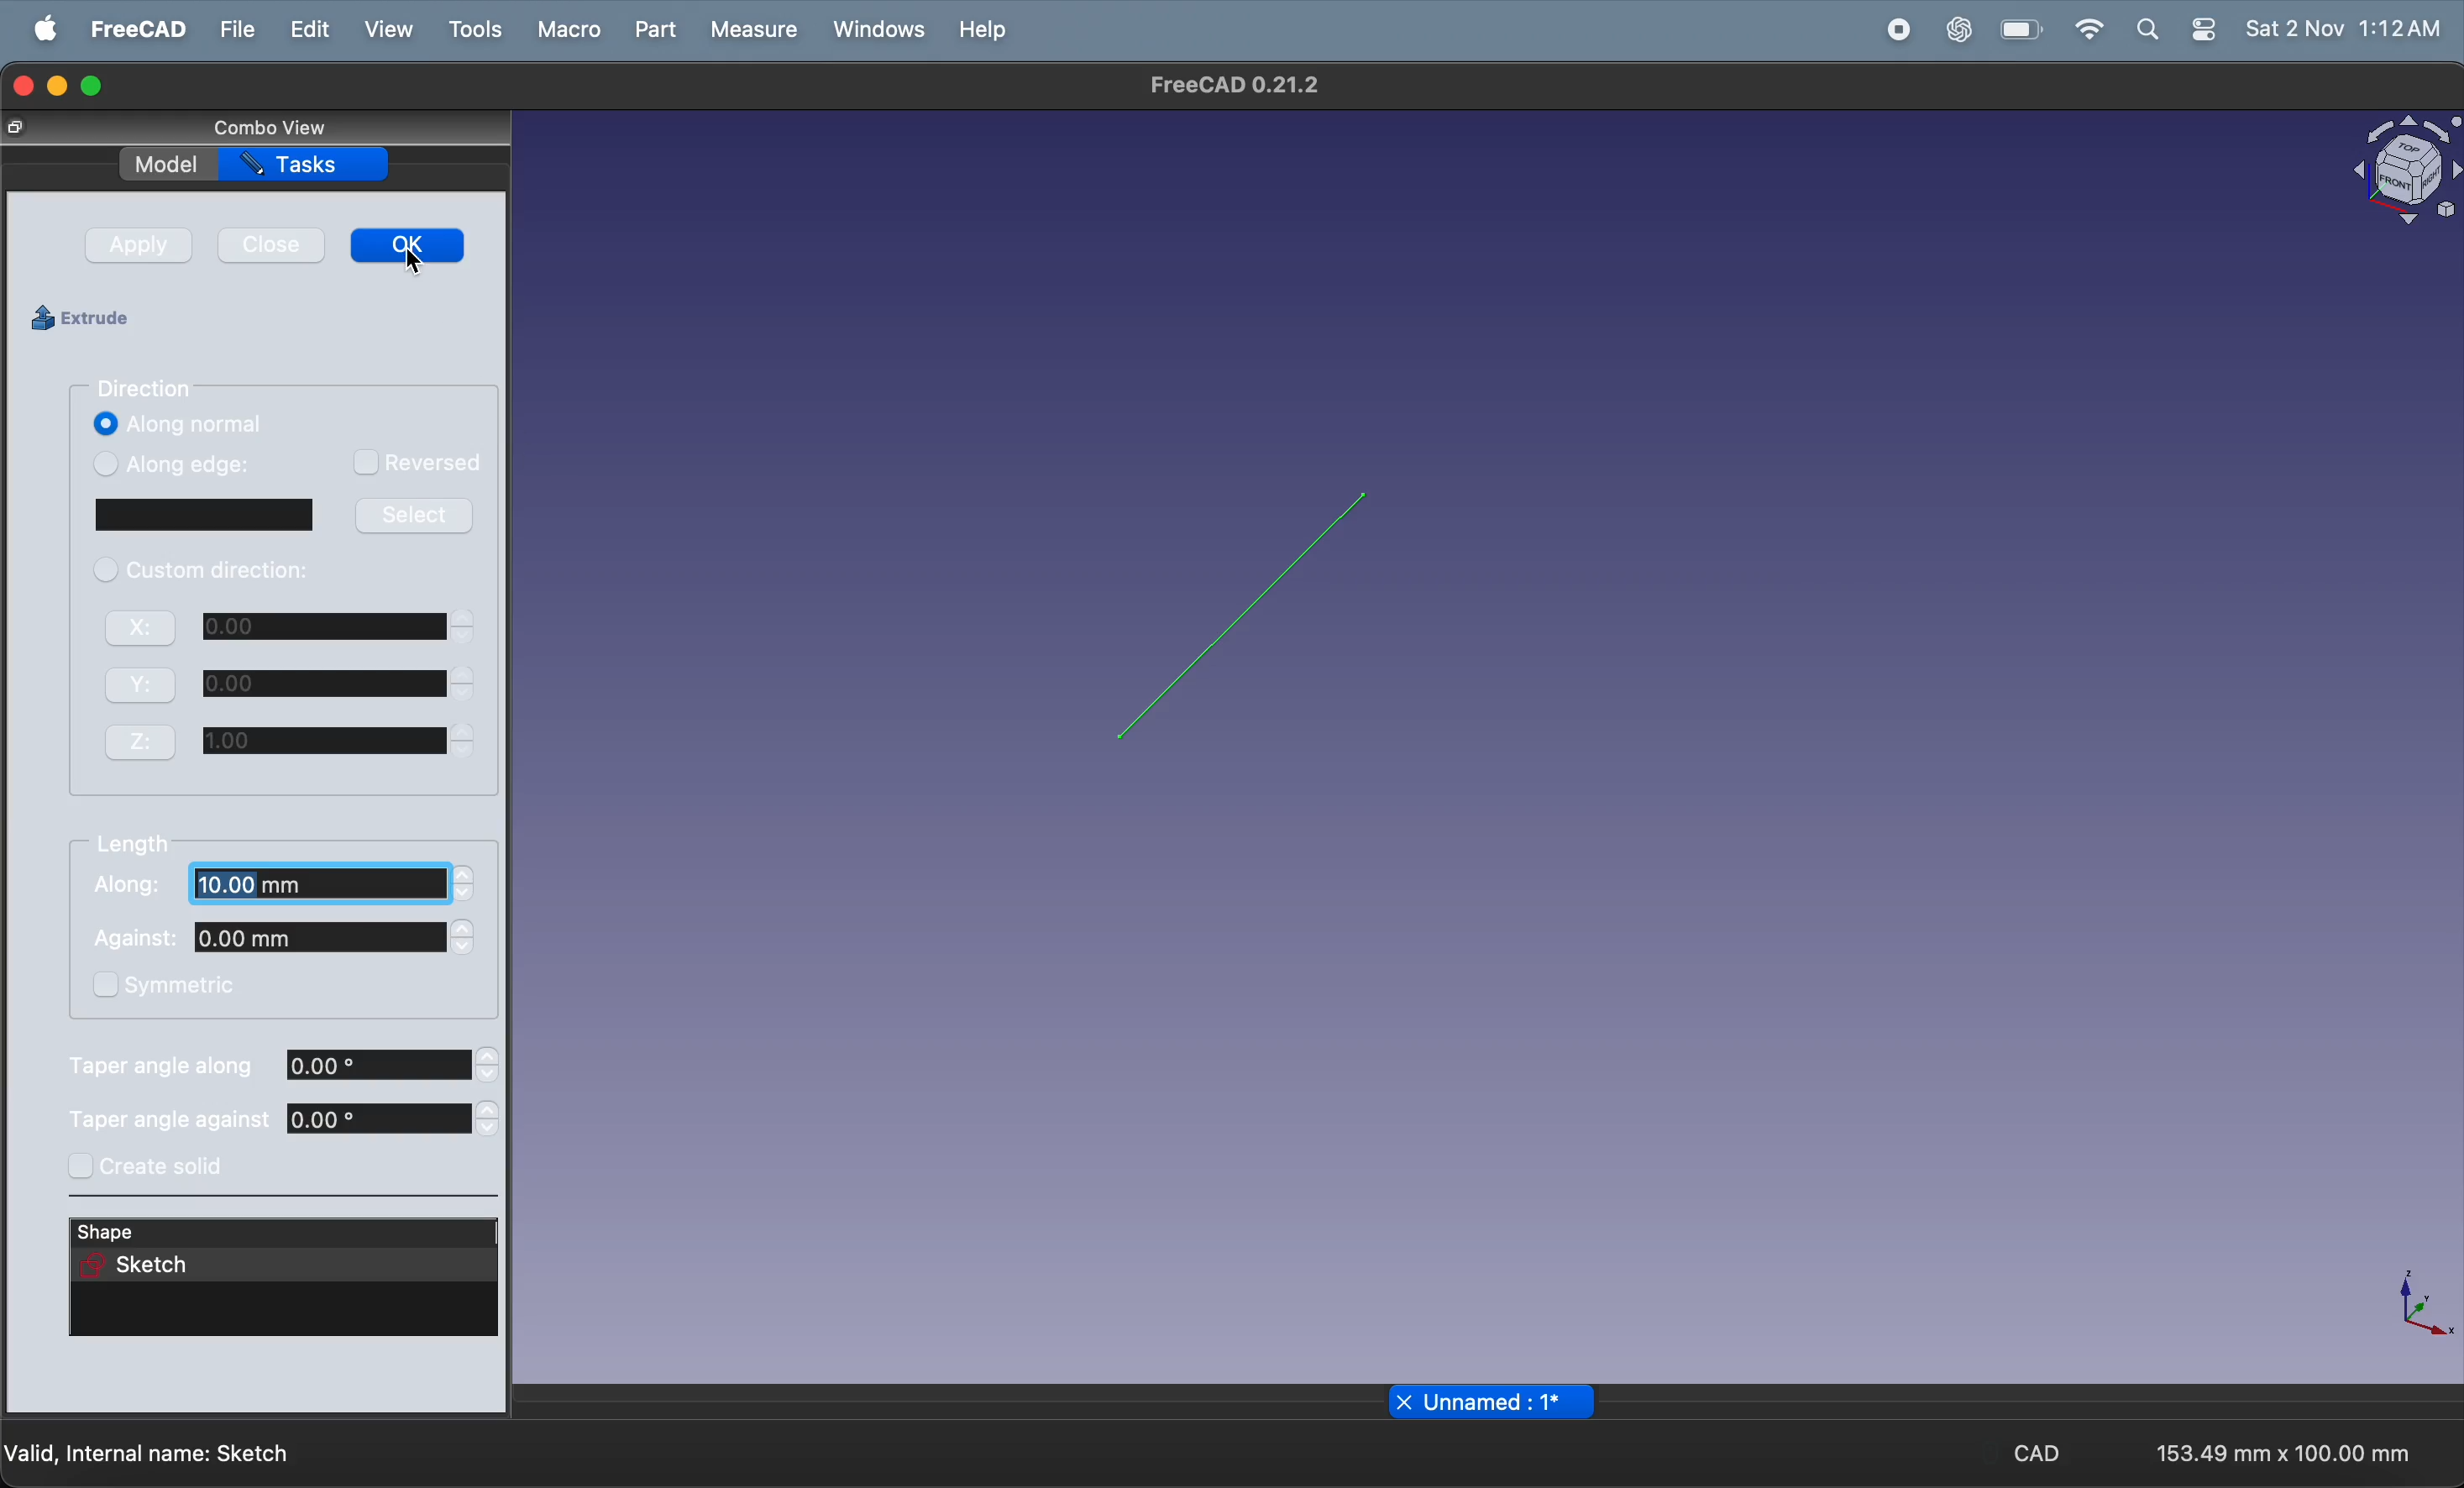 The height and width of the screenshot is (1488, 2464). Describe the element at coordinates (384, 31) in the screenshot. I see `view` at that location.